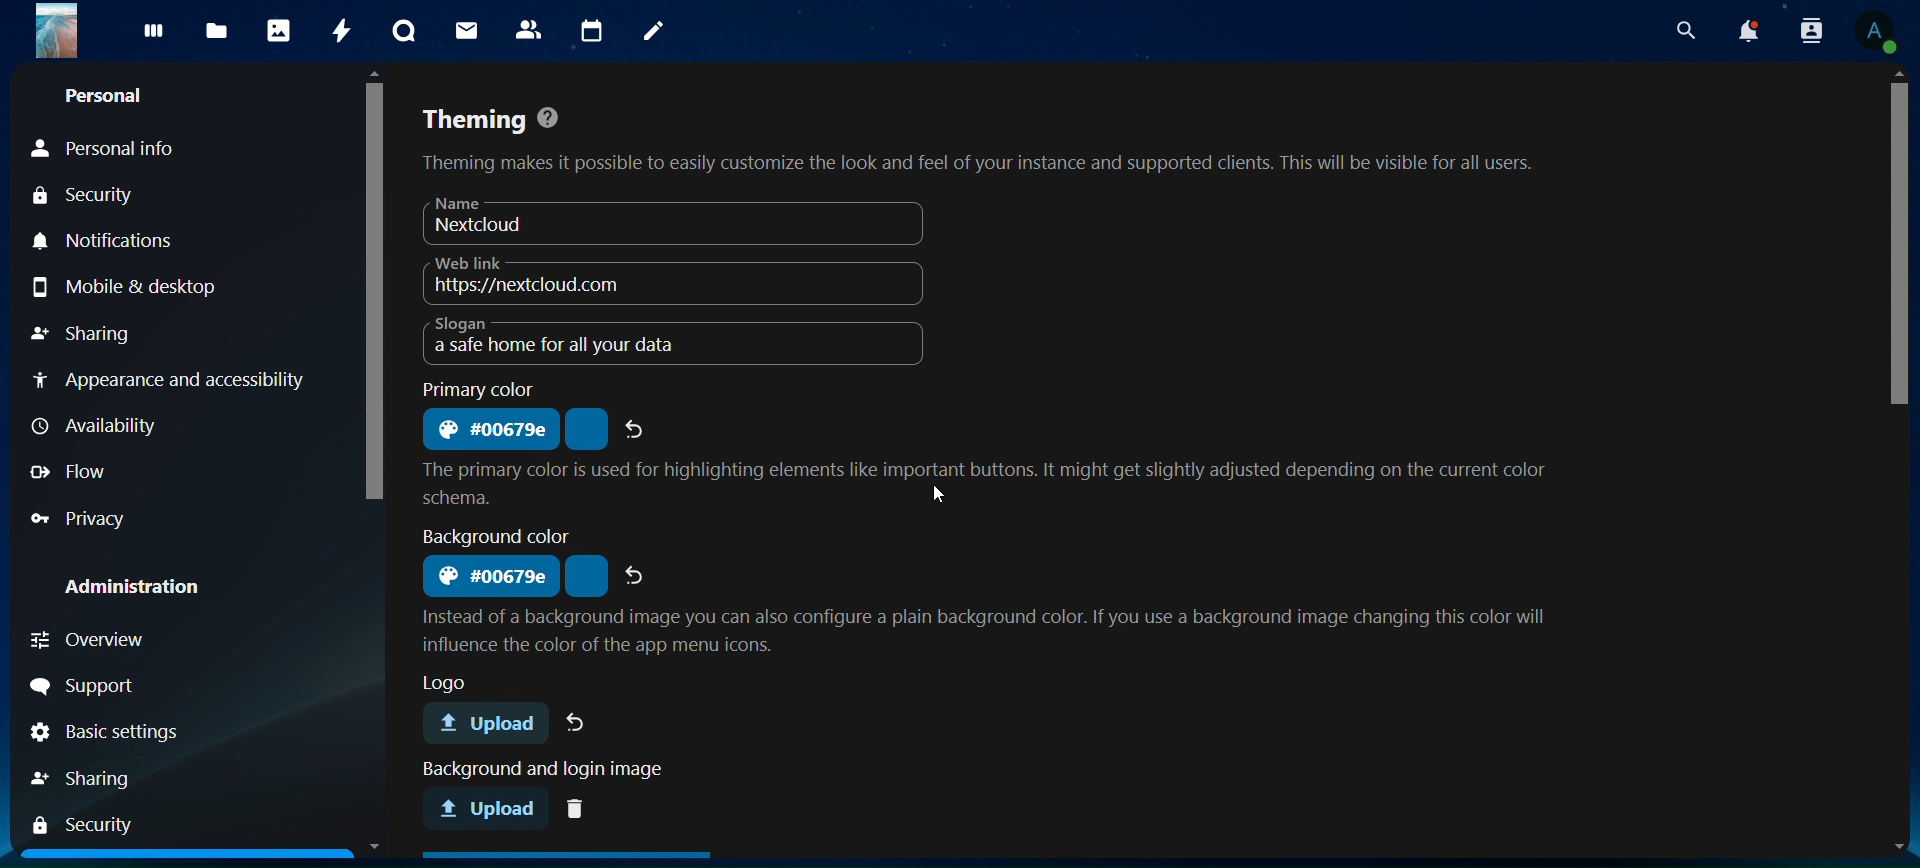  Describe the element at coordinates (469, 31) in the screenshot. I see `mail` at that location.